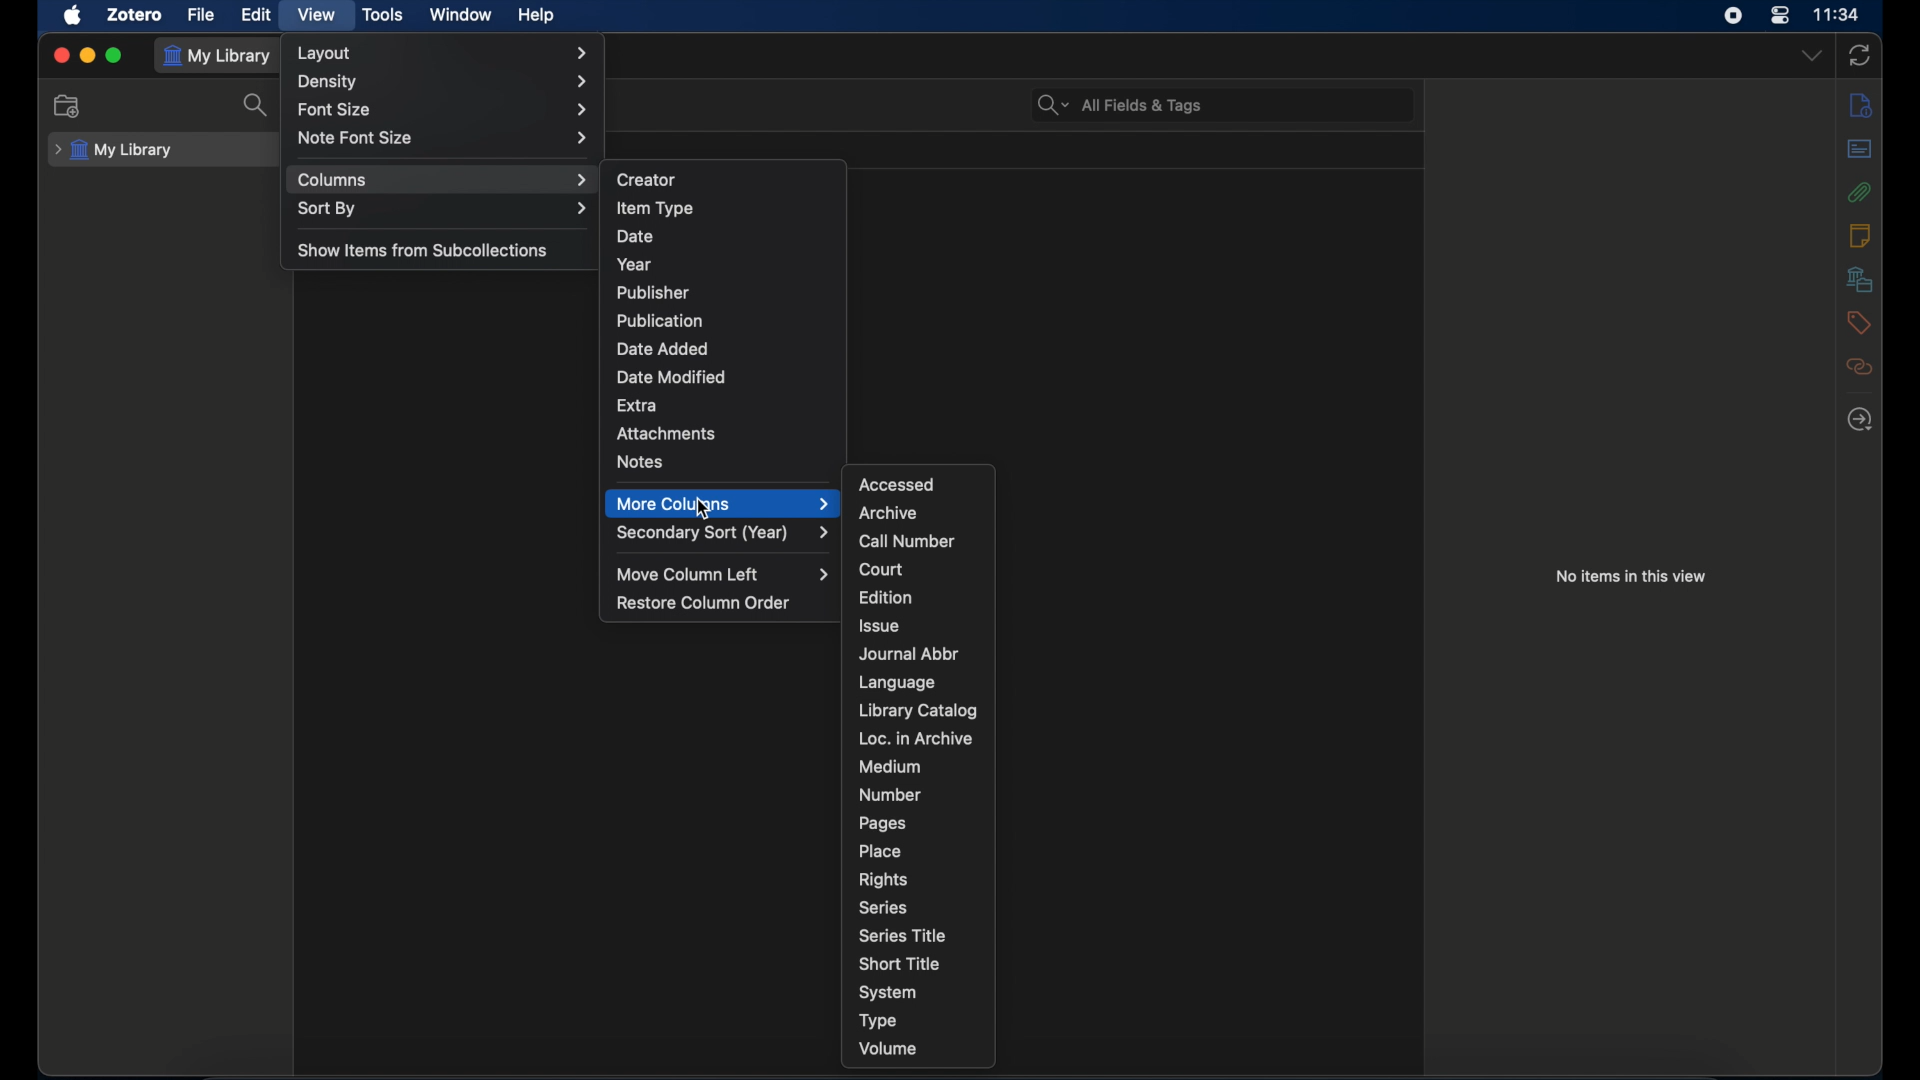 Image resolution: width=1920 pixels, height=1080 pixels. I want to click on locate, so click(1860, 420).